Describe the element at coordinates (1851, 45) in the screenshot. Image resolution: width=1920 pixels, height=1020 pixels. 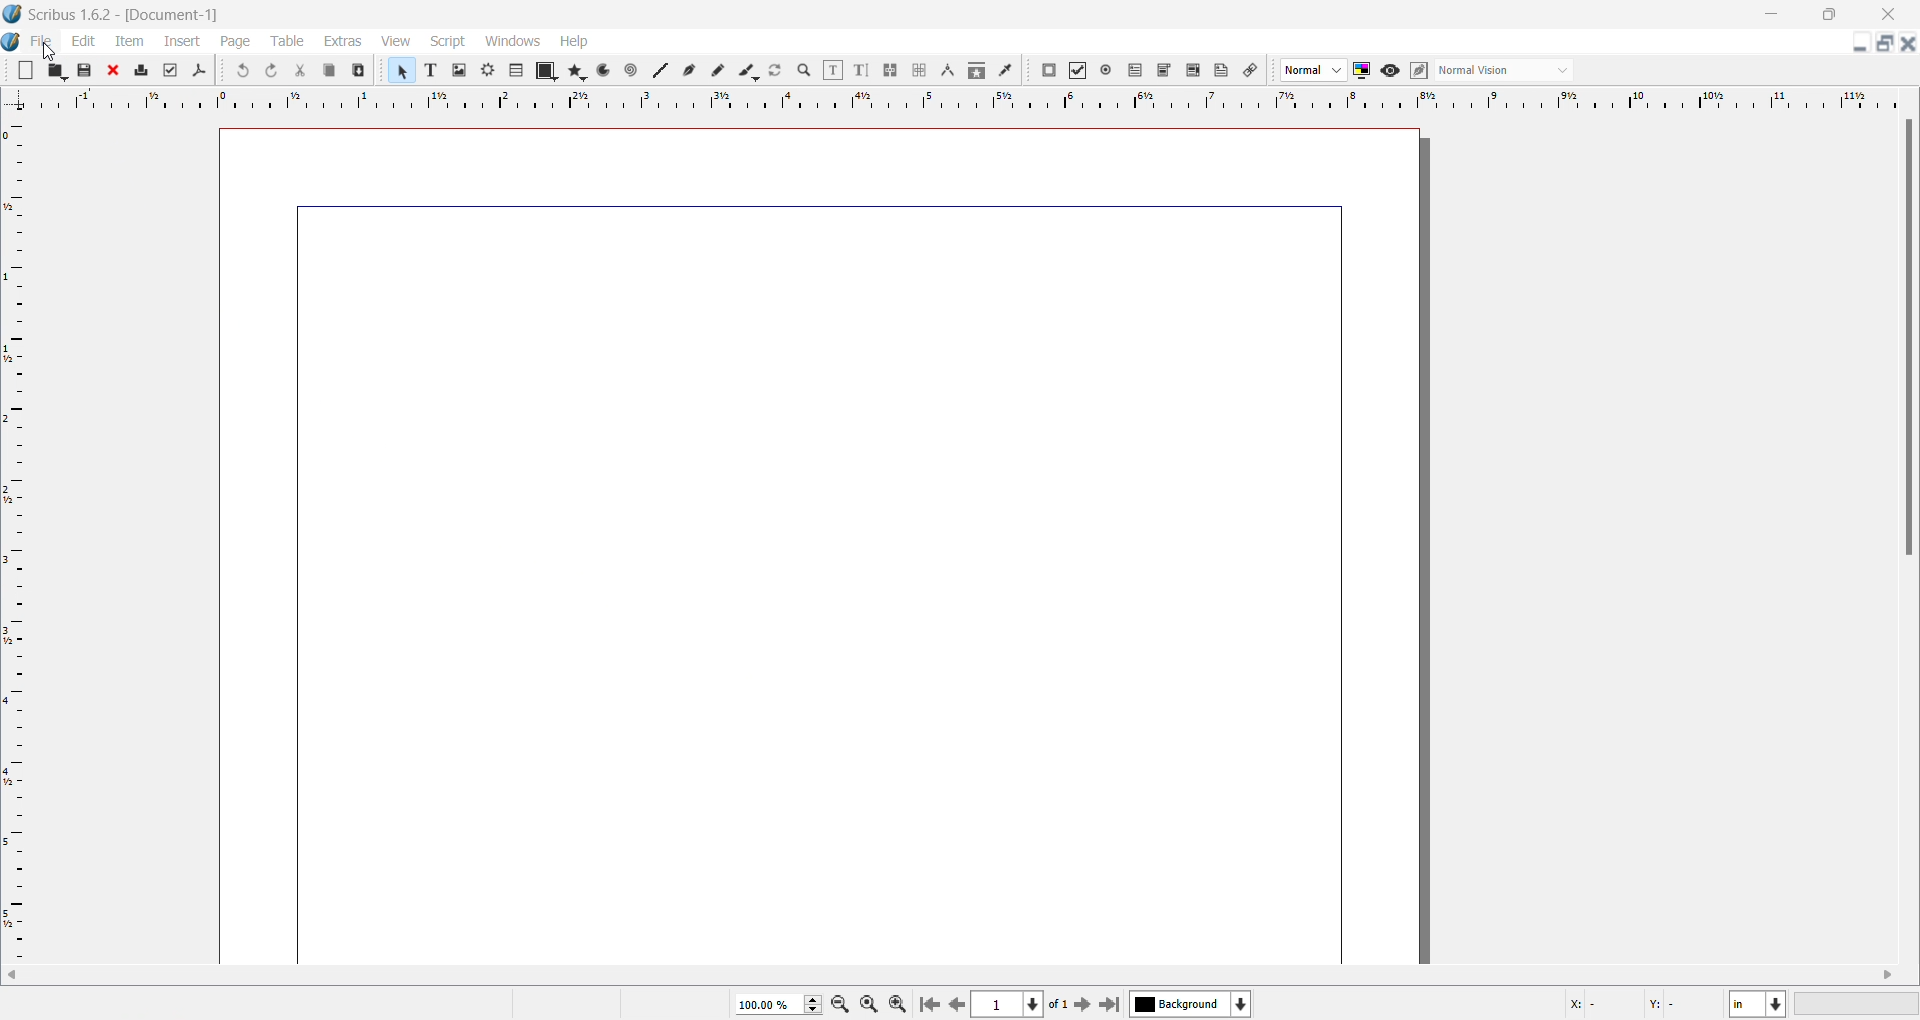
I see `minimize` at that location.